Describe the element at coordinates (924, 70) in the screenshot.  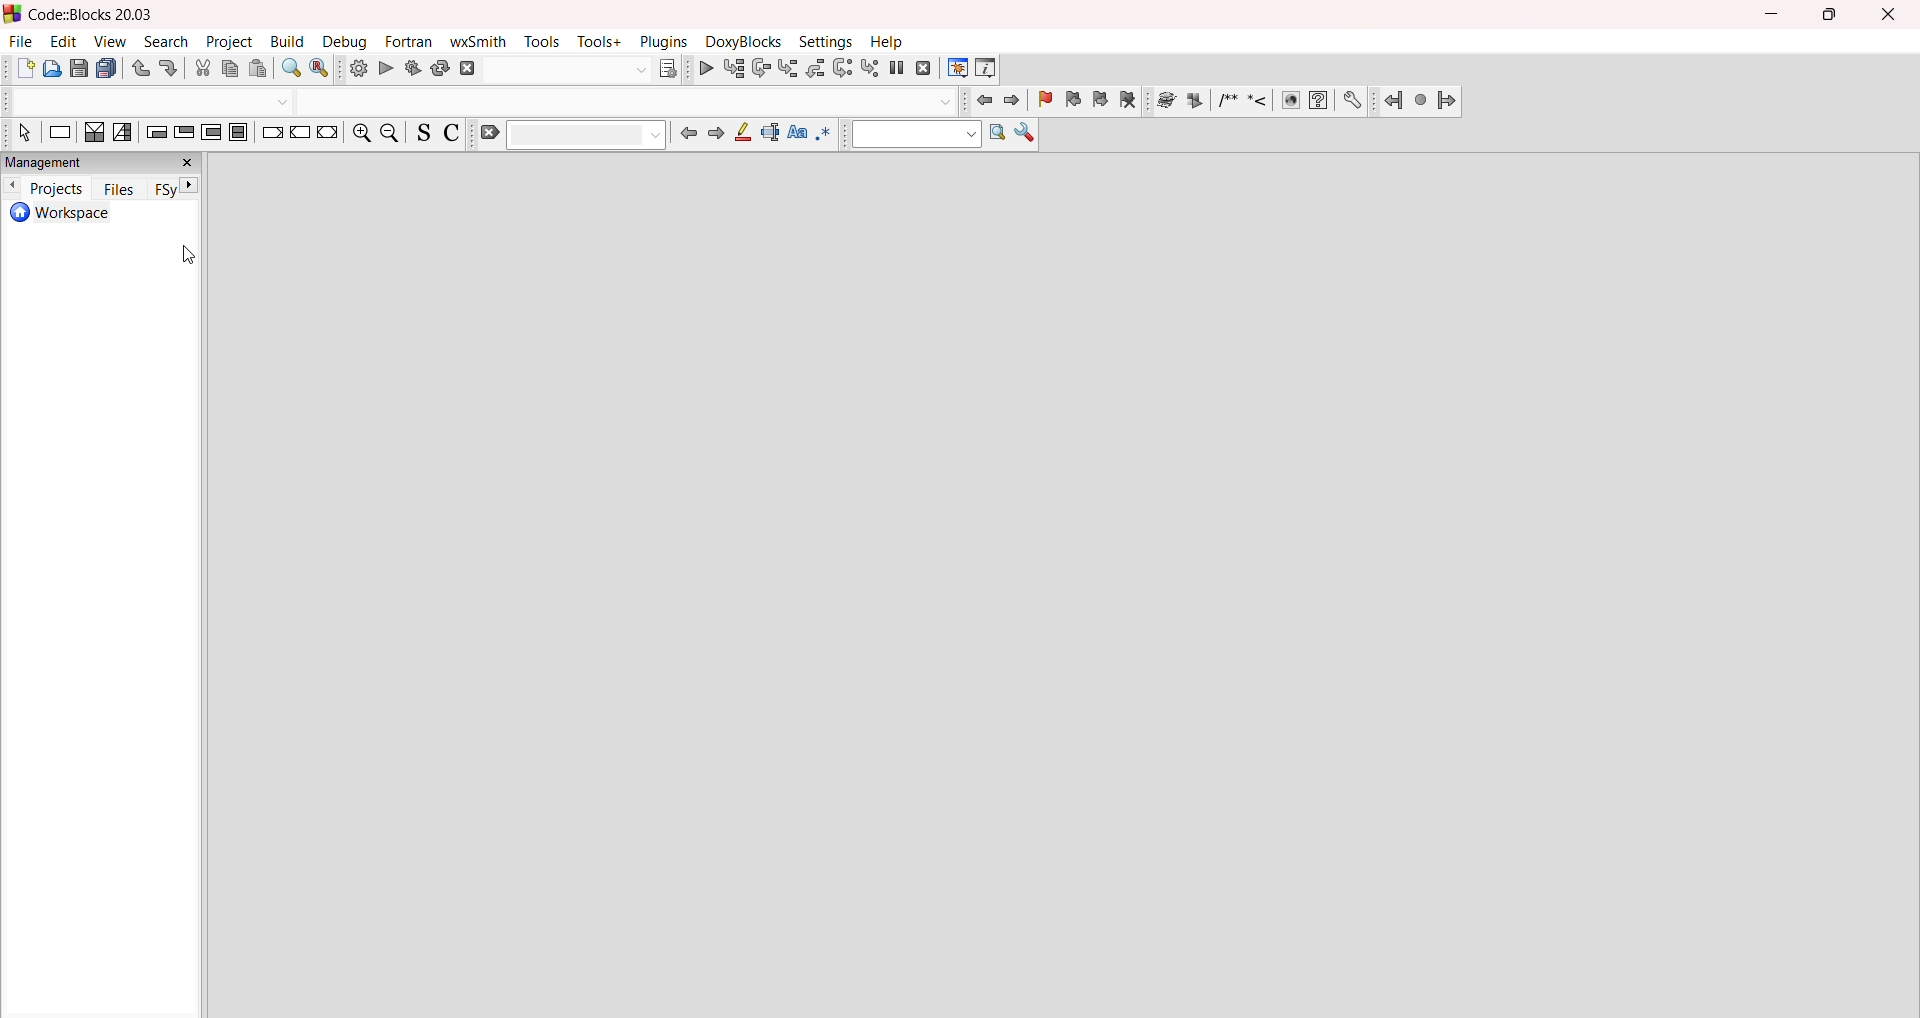
I see `stop debugger` at that location.